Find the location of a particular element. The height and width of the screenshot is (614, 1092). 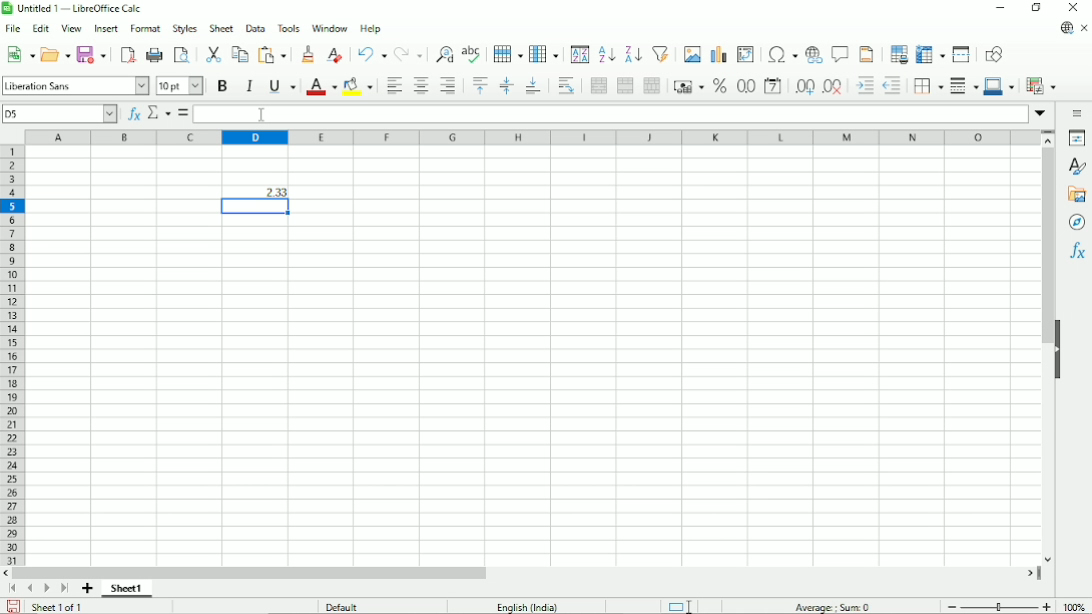

Language is located at coordinates (528, 606).